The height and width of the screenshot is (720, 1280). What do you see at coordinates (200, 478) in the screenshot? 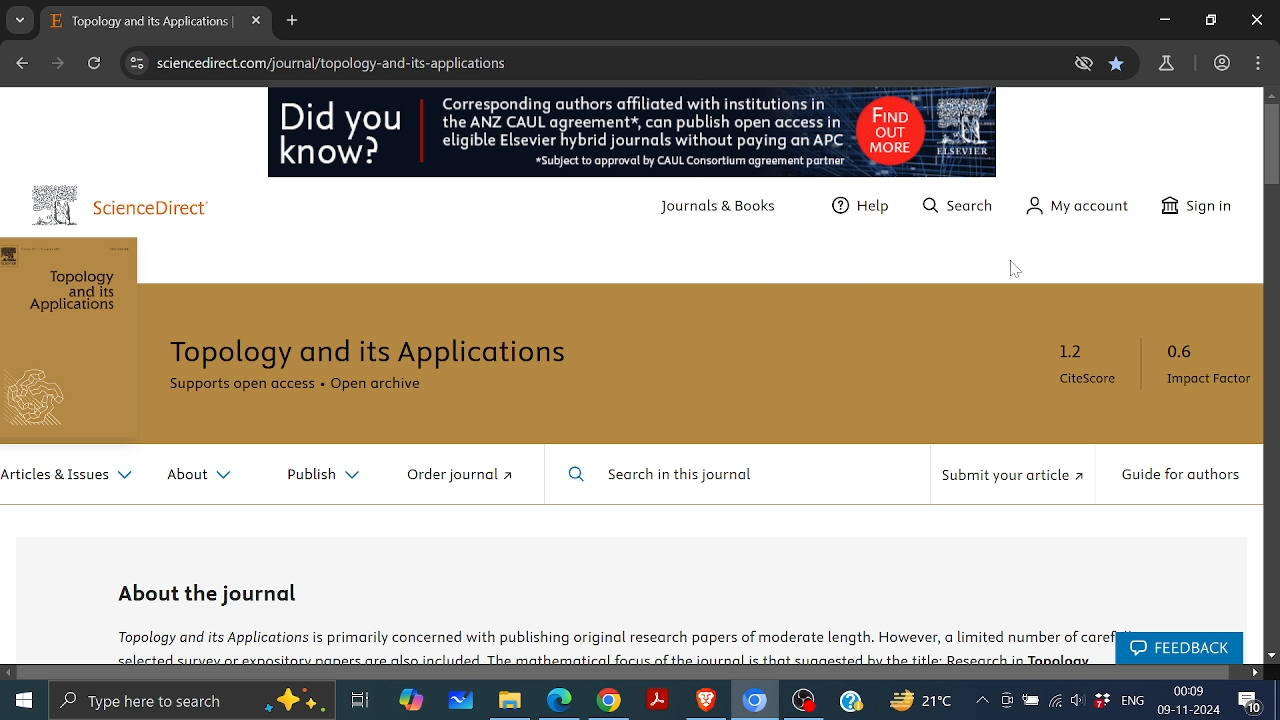
I see `about` at bounding box center [200, 478].